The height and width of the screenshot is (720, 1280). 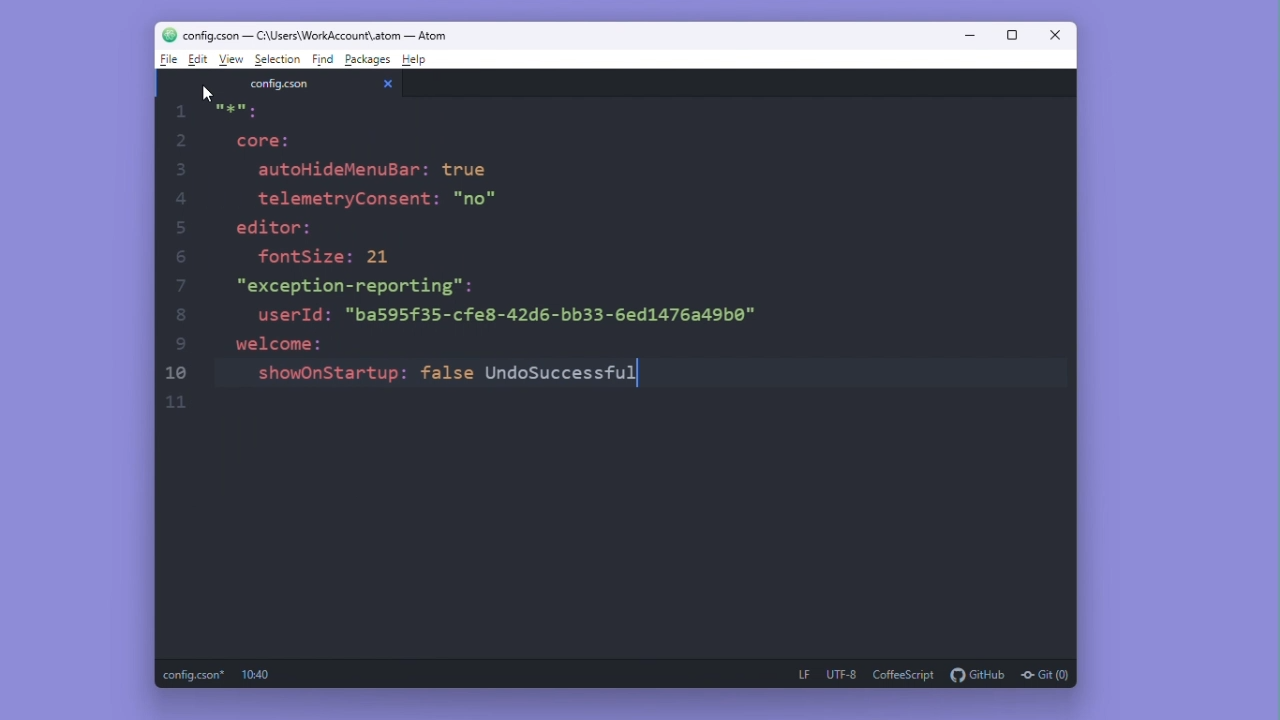 I want to click on logo, so click(x=165, y=34).